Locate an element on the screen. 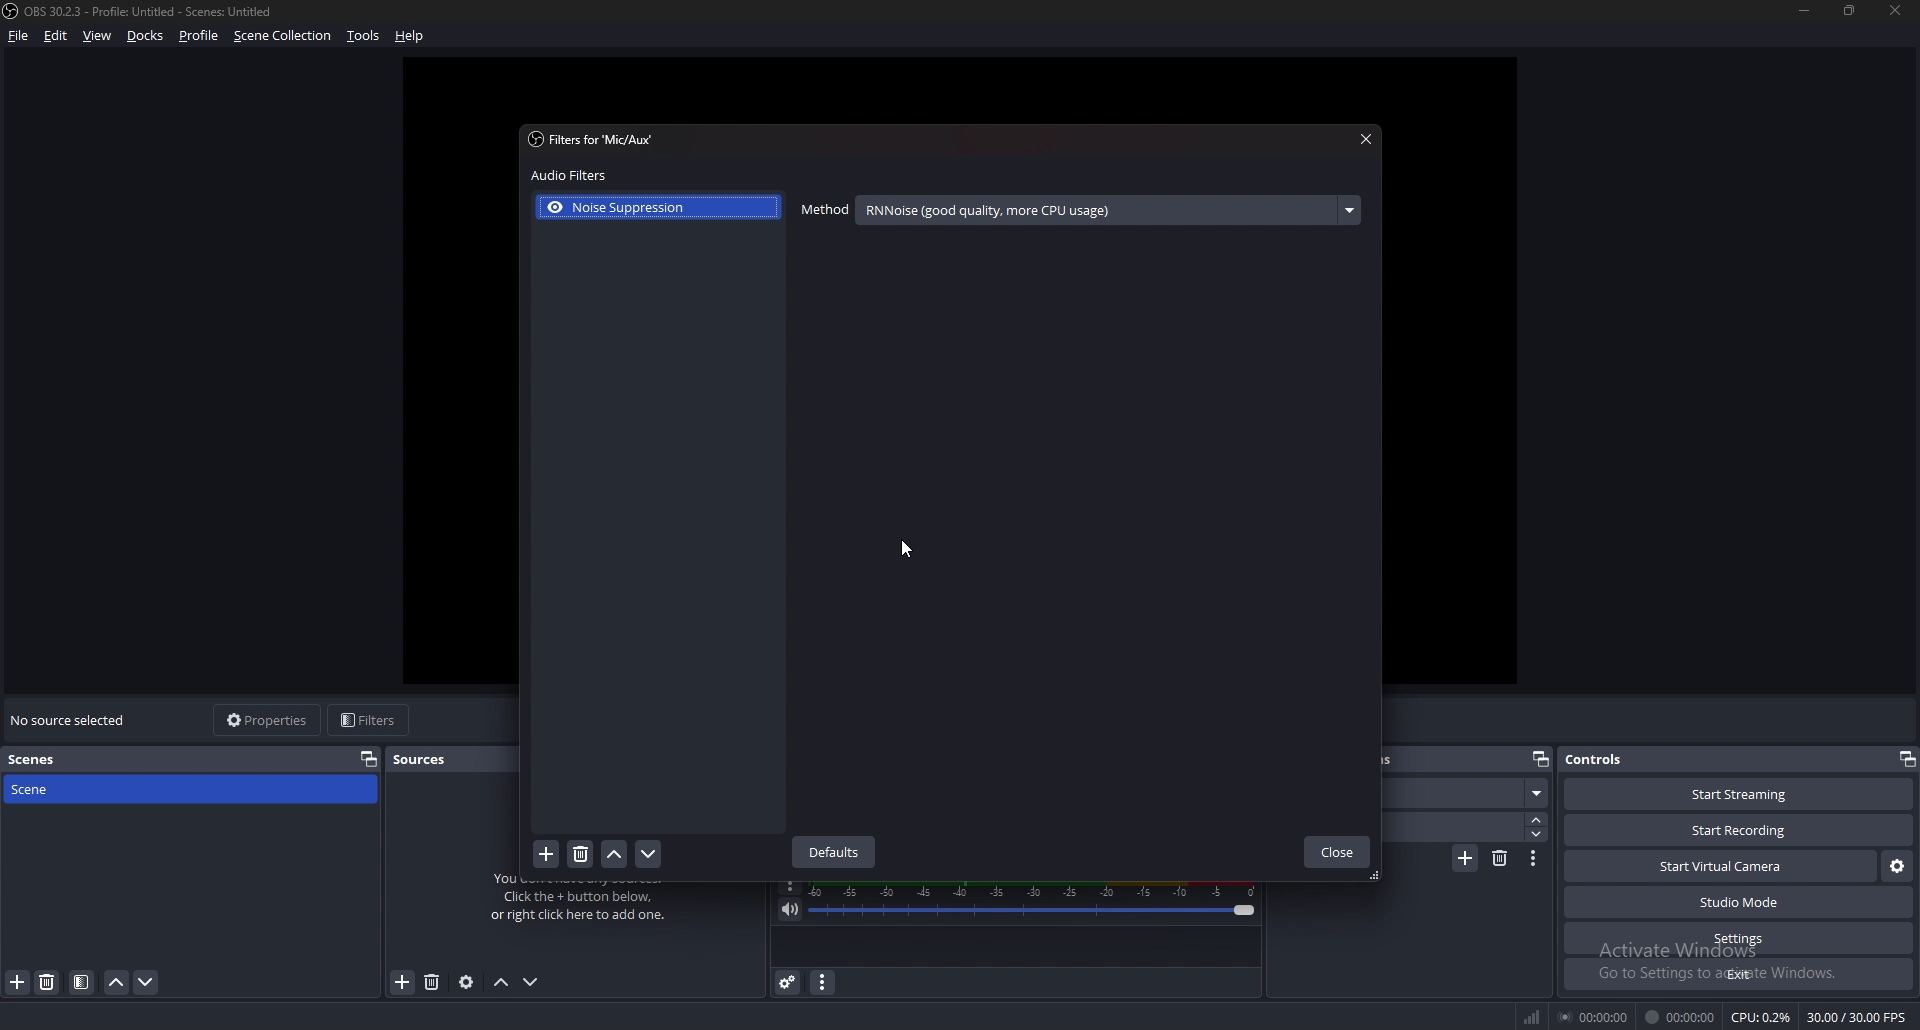 The height and width of the screenshot is (1030, 1920). add scene is located at coordinates (18, 982).